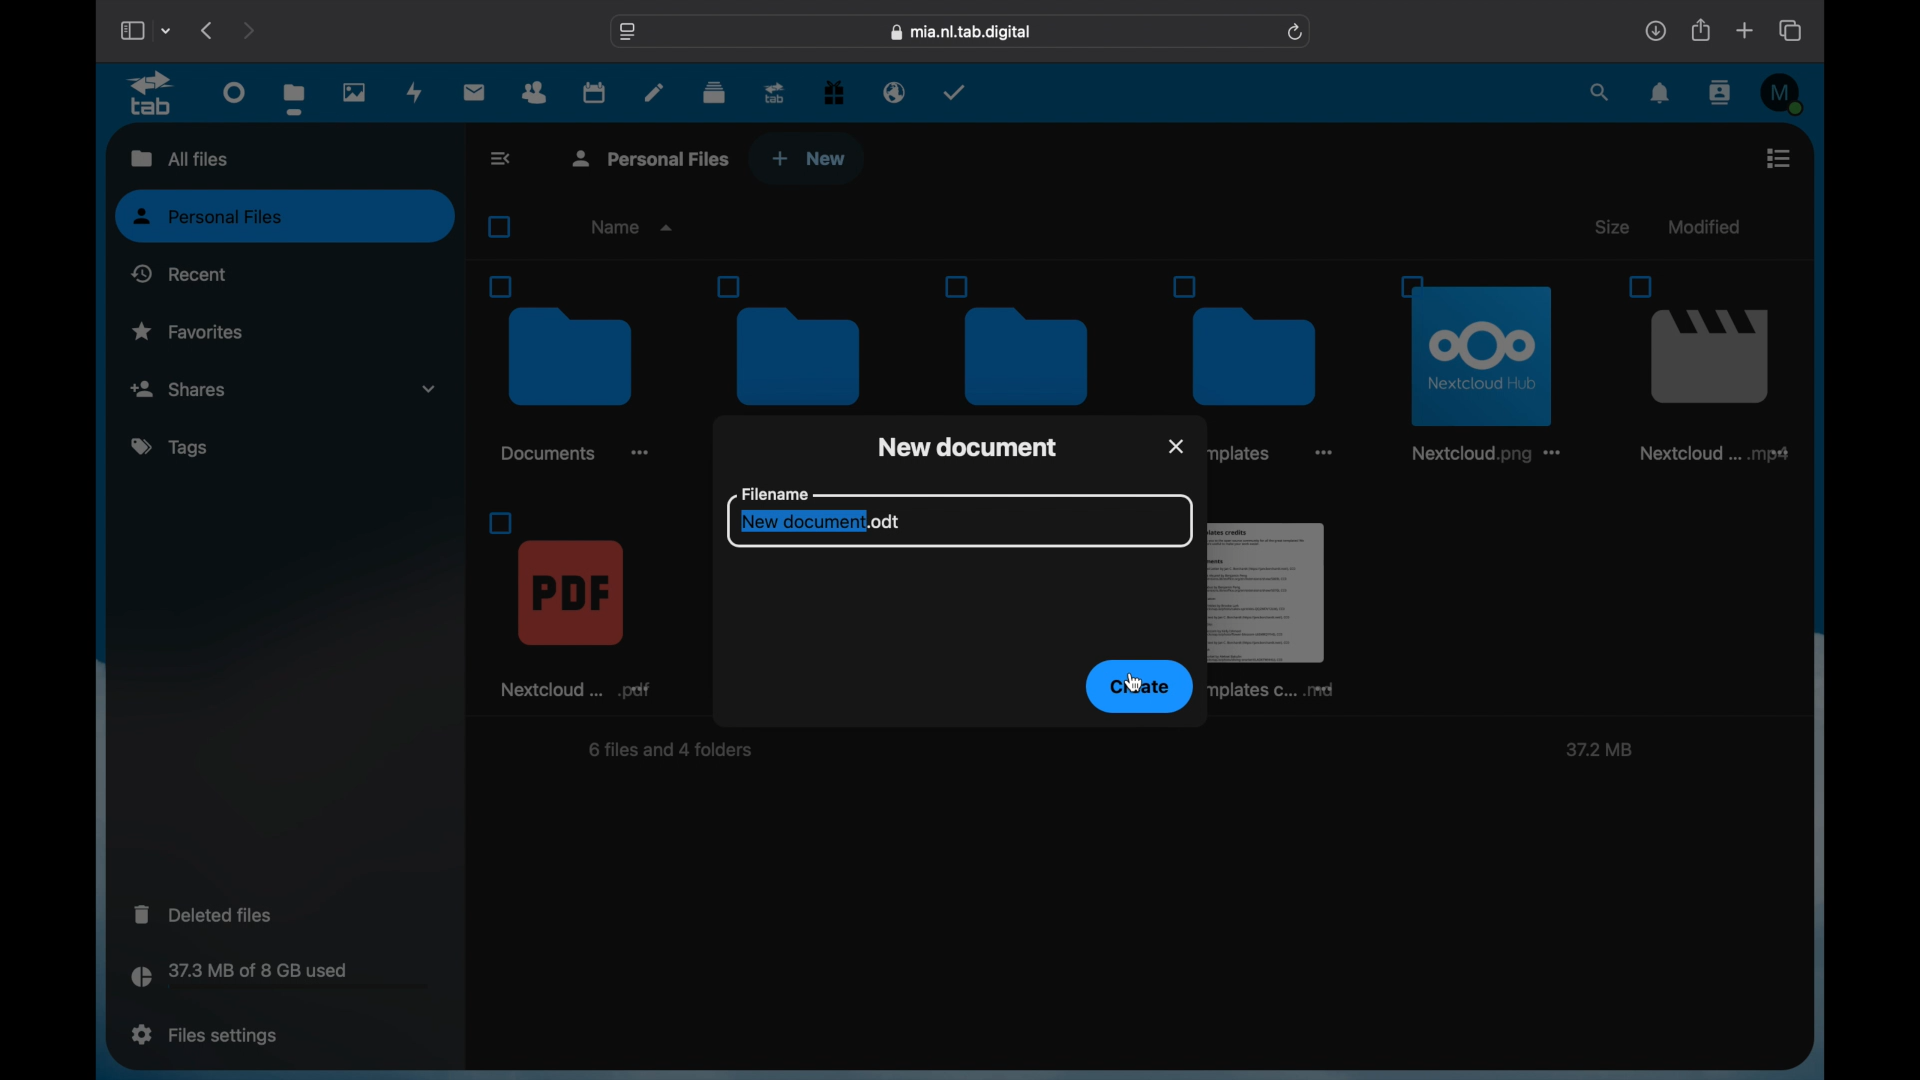 Image resolution: width=1920 pixels, height=1080 pixels. Describe the element at coordinates (415, 94) in the screenshot. I see `activity` at that location.